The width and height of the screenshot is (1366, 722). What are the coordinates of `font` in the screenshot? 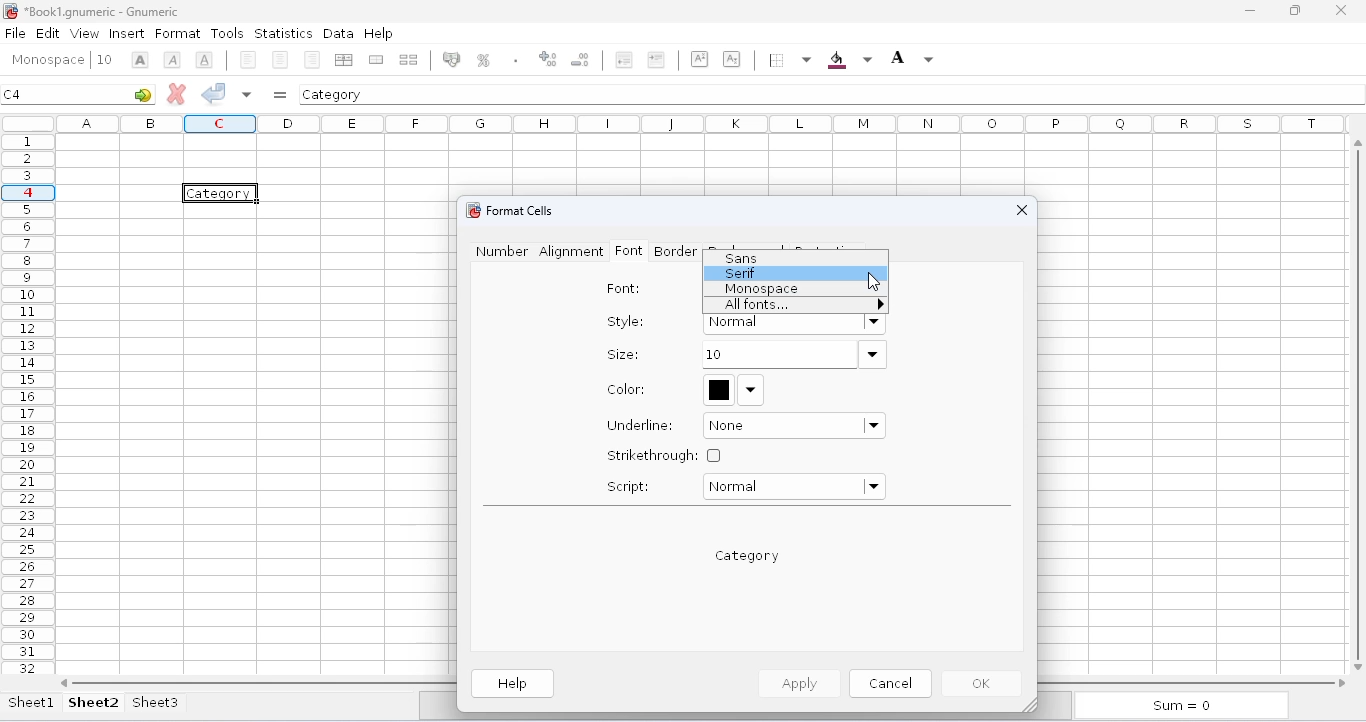 It's located at (628, 251).